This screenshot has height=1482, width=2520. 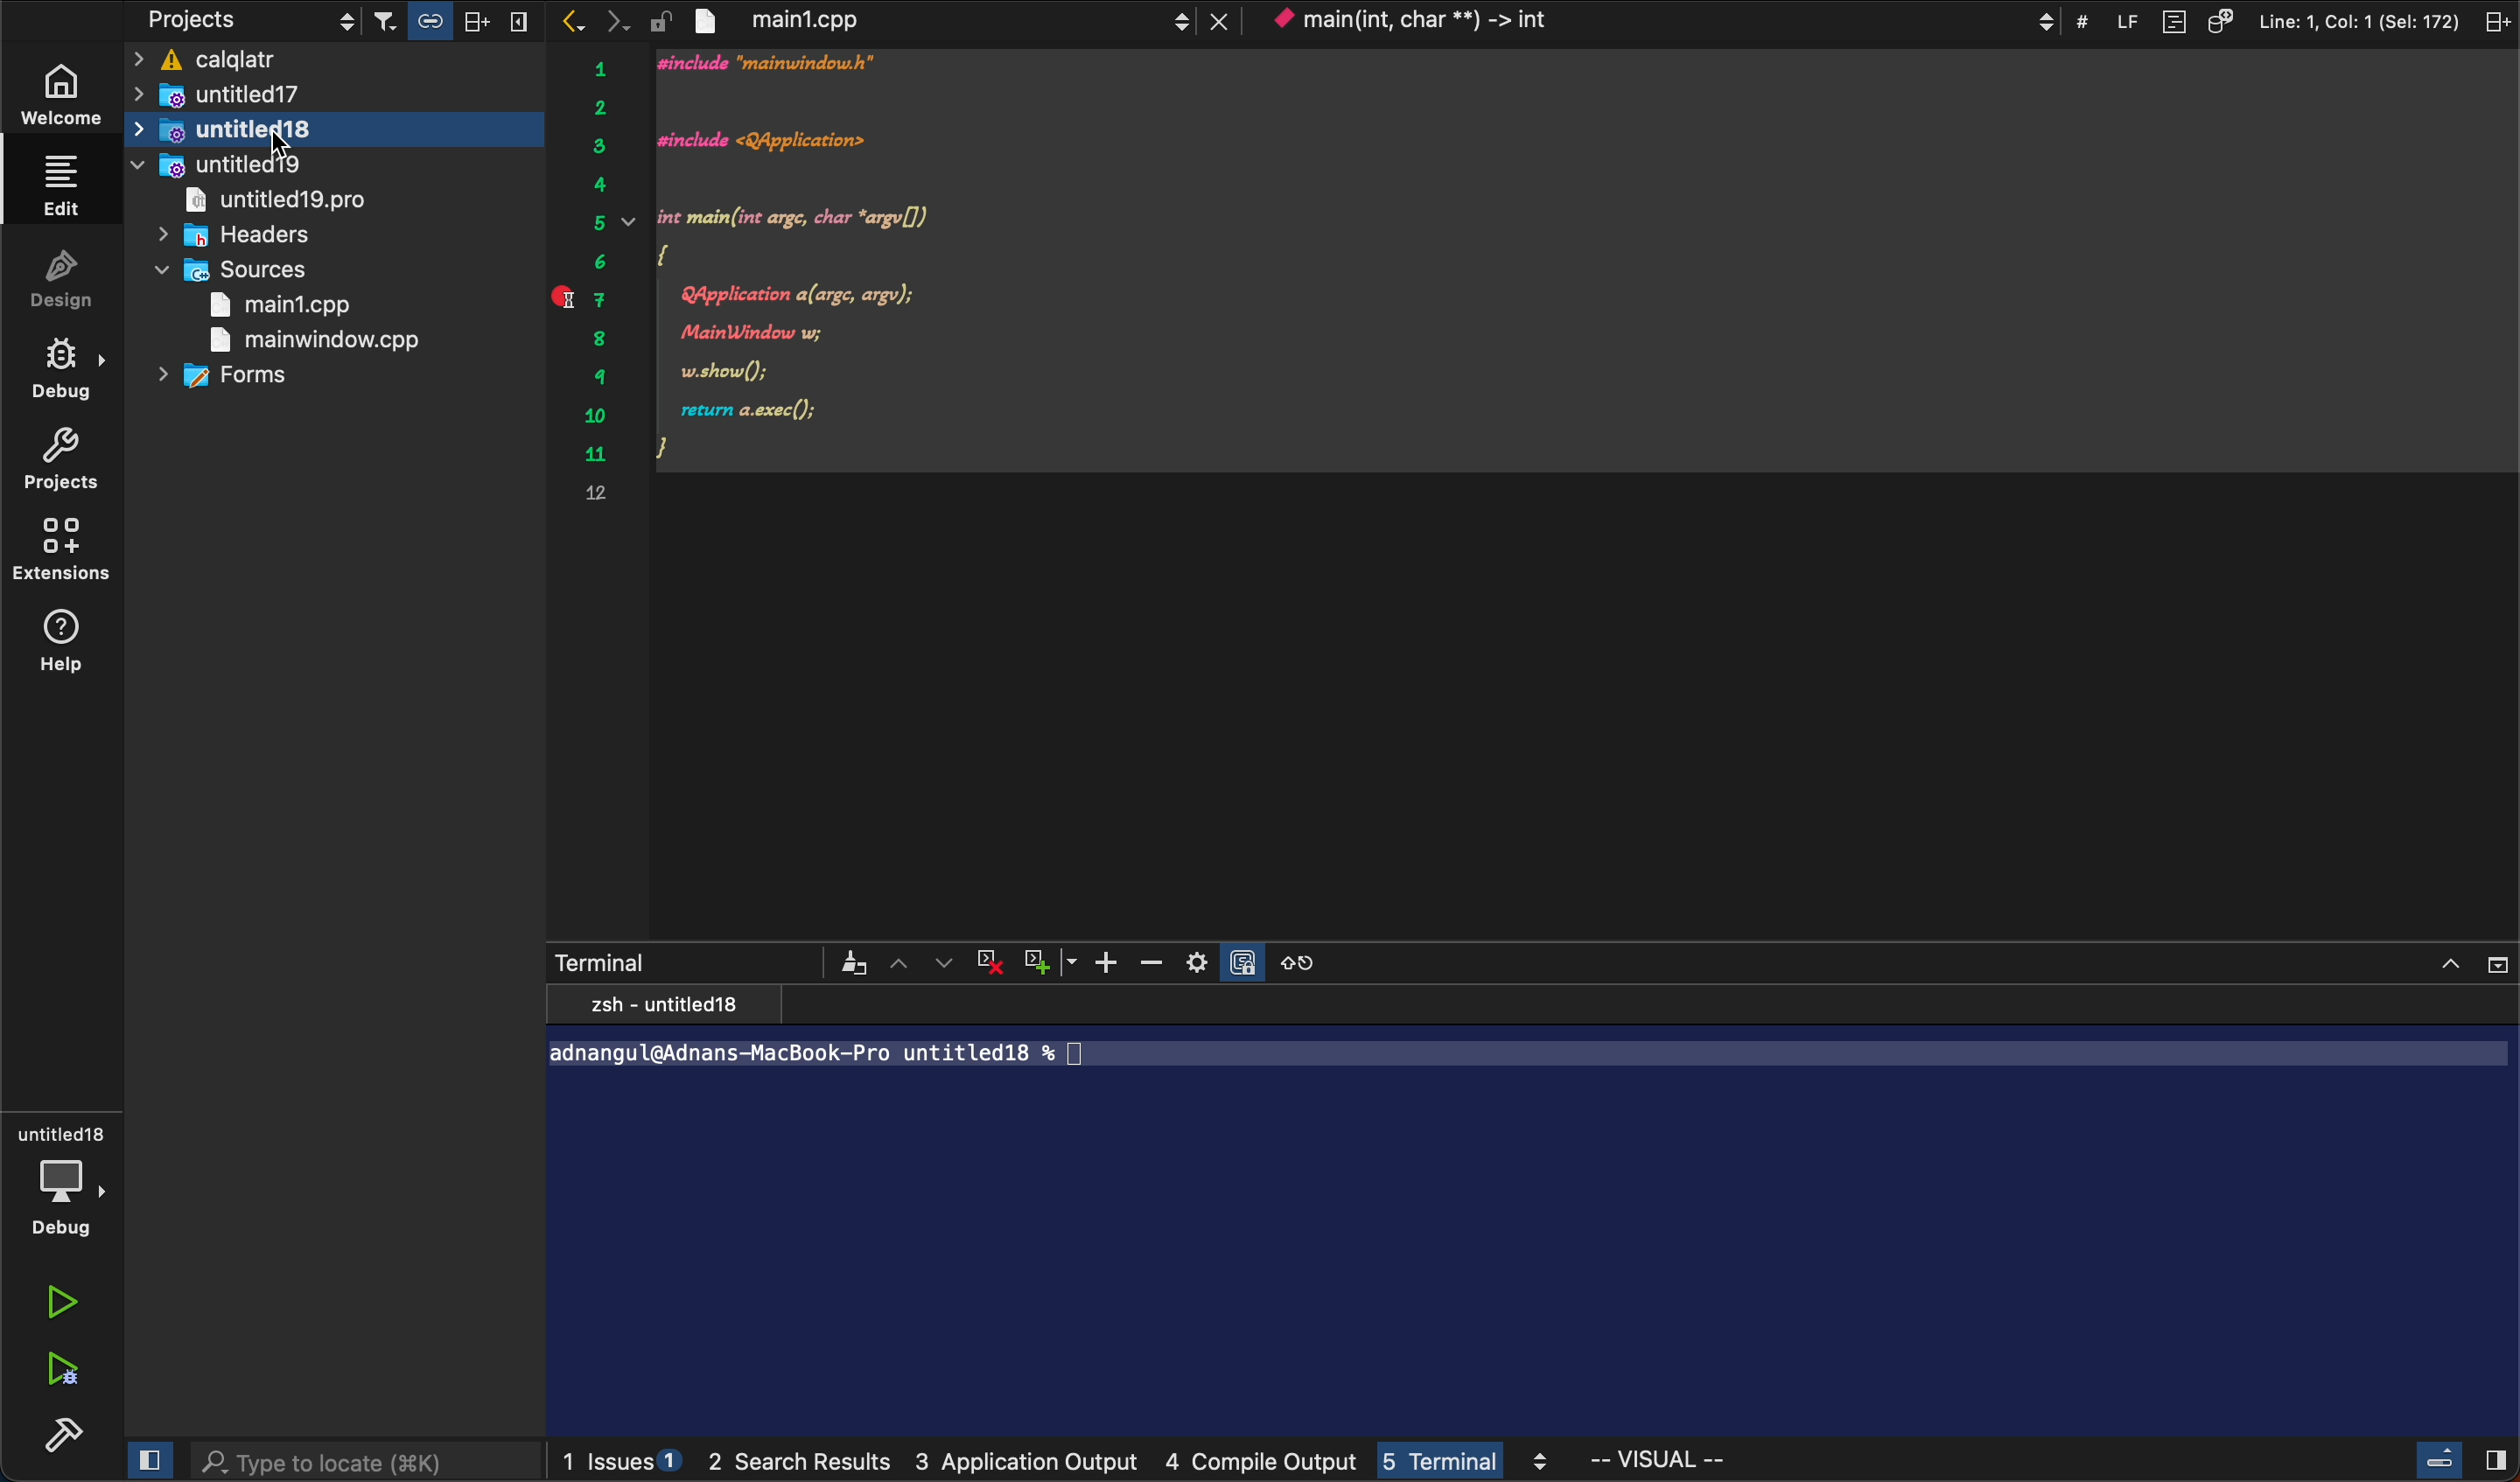 What do you see at coordinates (475, 17) in the screenshot?
I see `split horizontally` at bounding box center [475, 17].